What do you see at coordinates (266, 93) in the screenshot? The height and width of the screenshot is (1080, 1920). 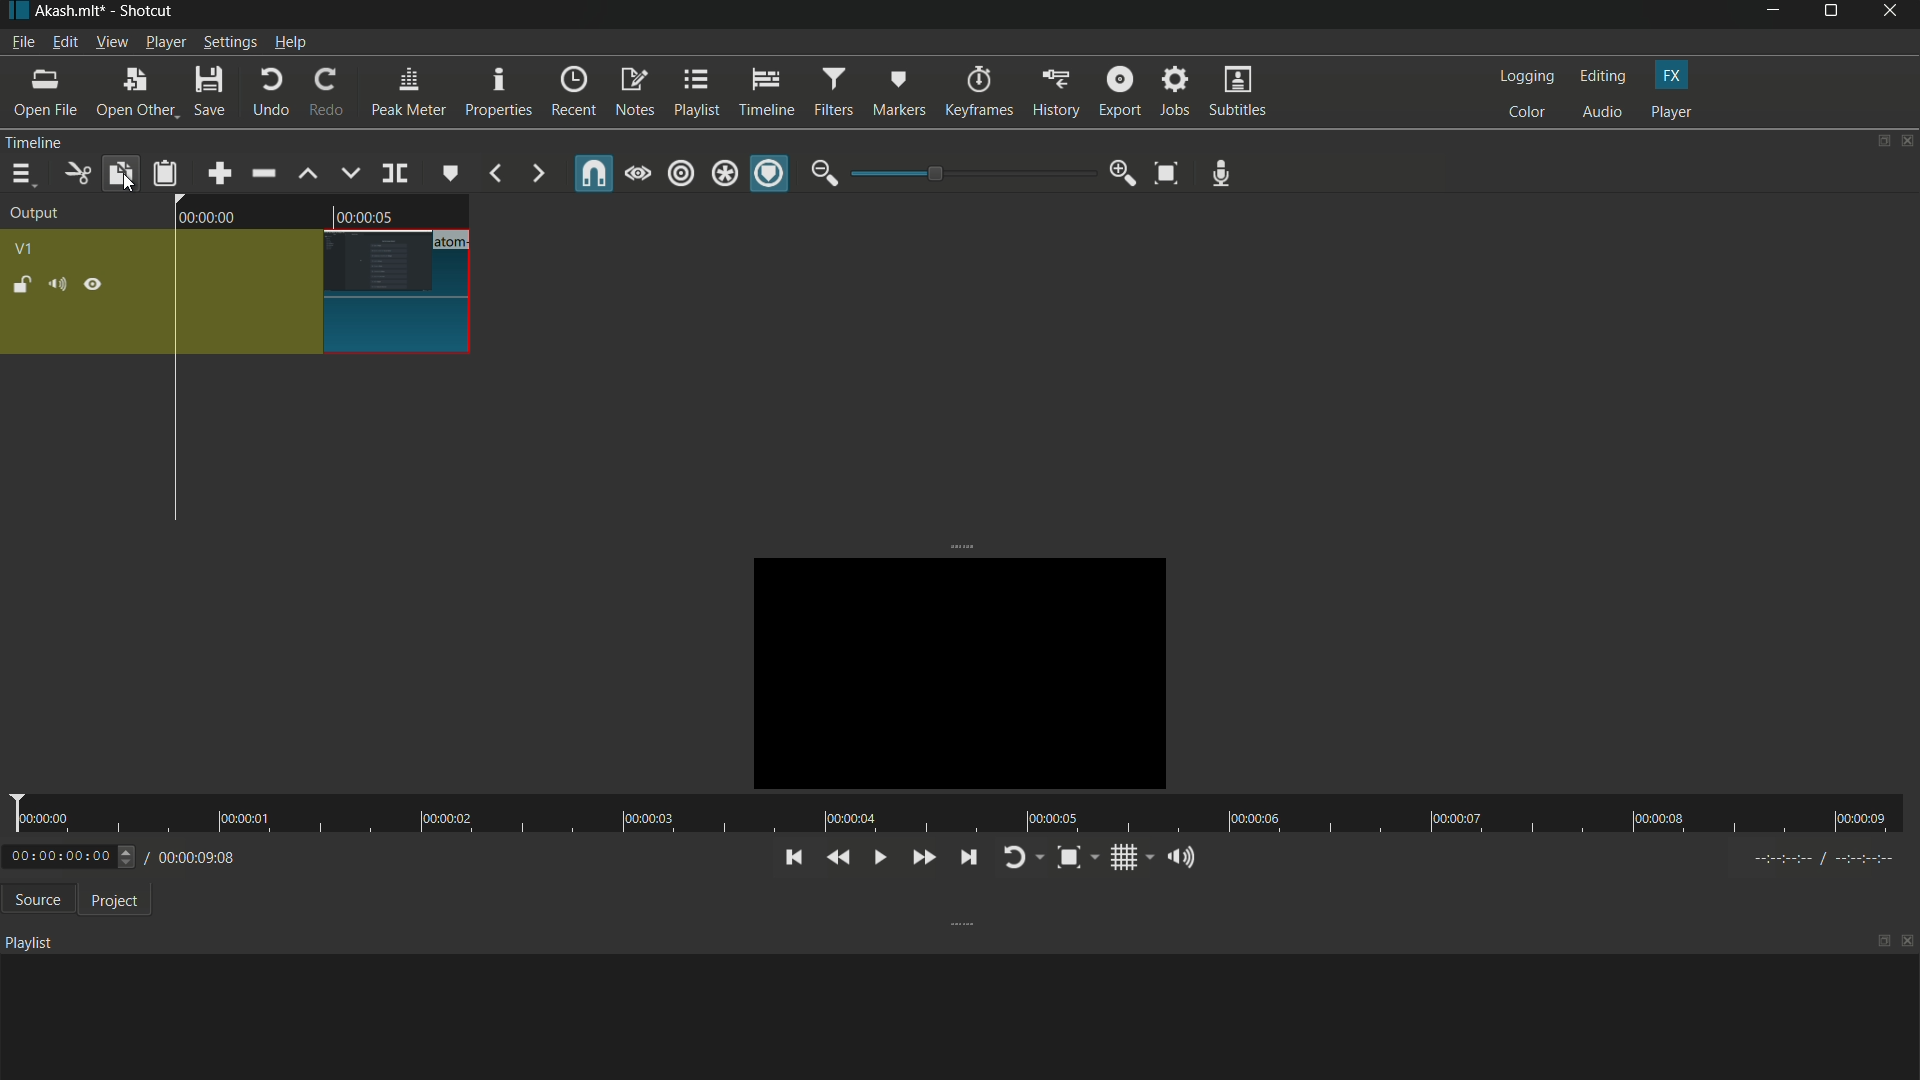 I see `undo` at bounding box center [266, 93].